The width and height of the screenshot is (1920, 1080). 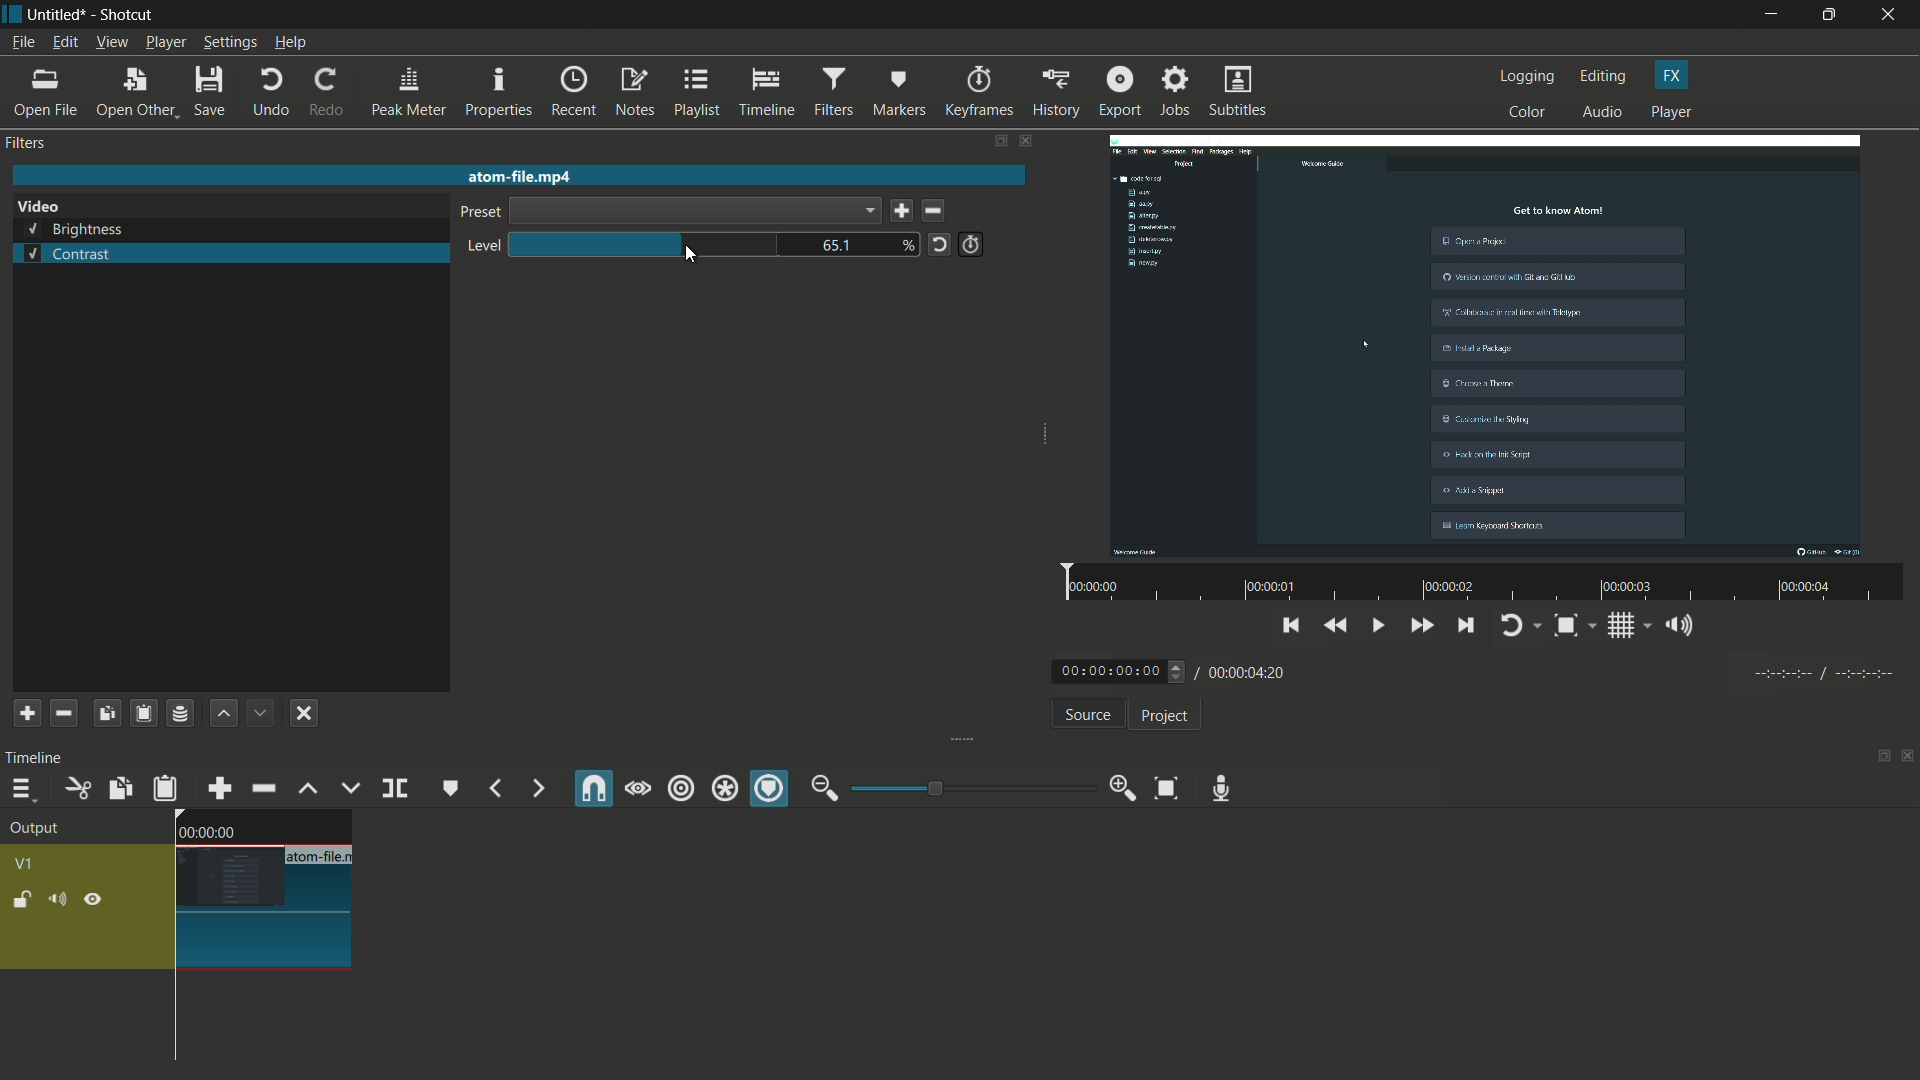 What do you see at coordinates (1118, 91) in the screenshot?
I see `export` at bounding box center [1118, 91].